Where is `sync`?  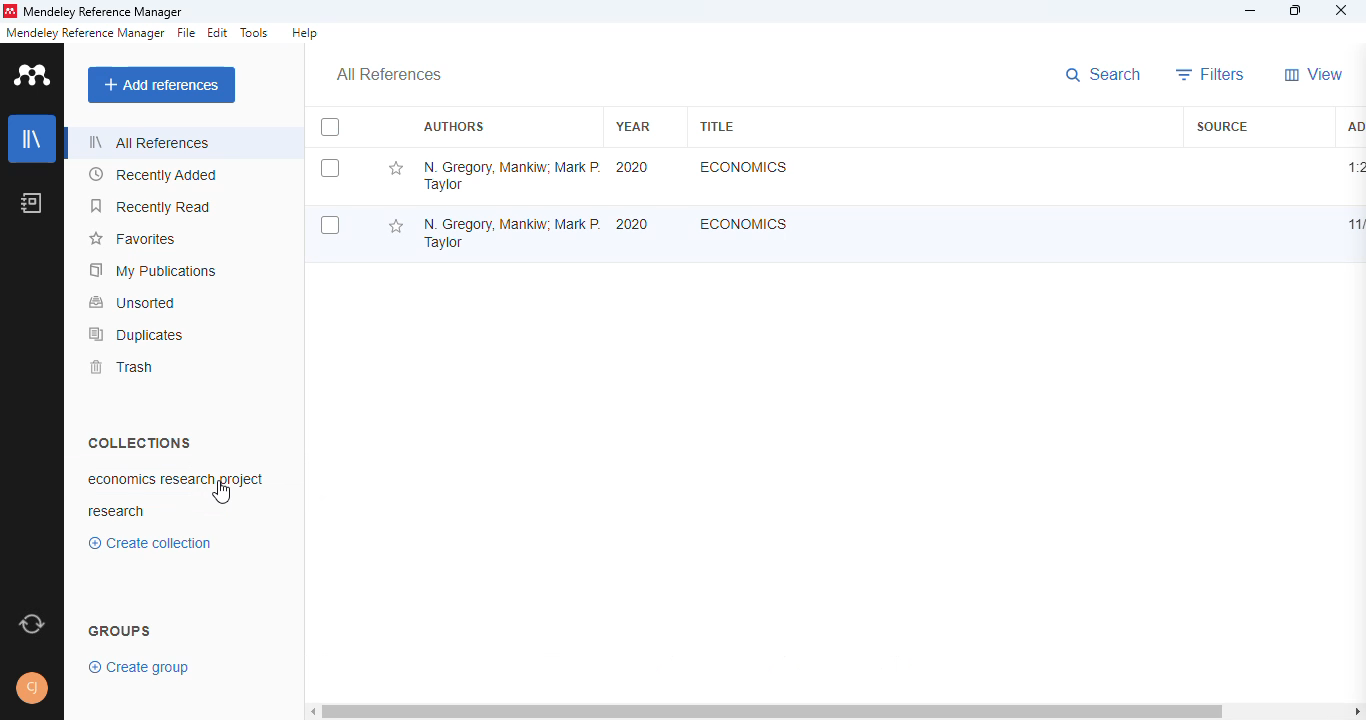 sync is located at coordinates (32, 625).